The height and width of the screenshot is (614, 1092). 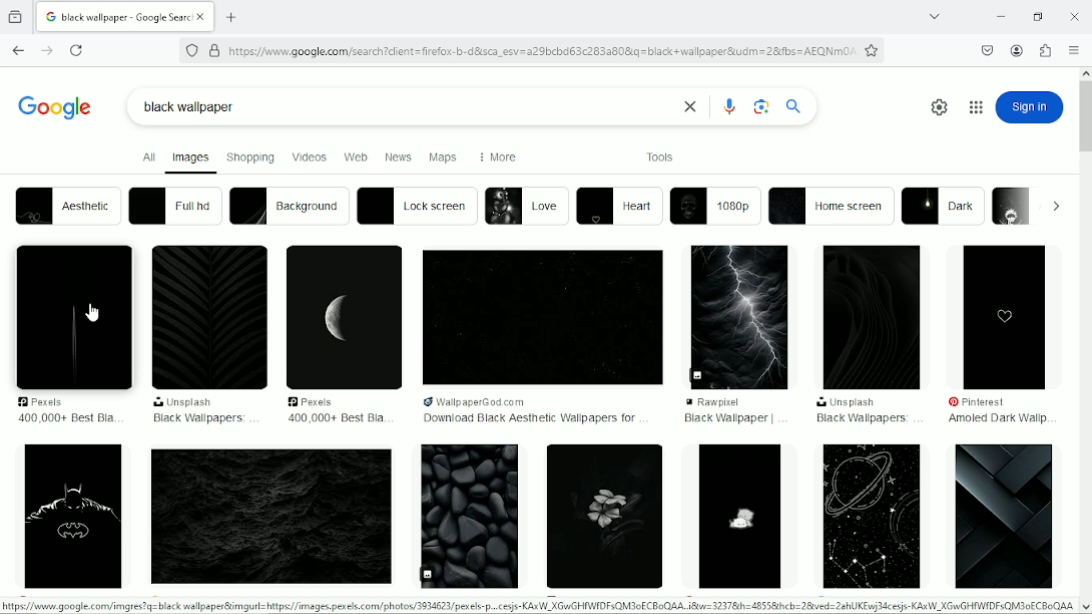 I want to click on lock screen, so click(x=417, y=205).